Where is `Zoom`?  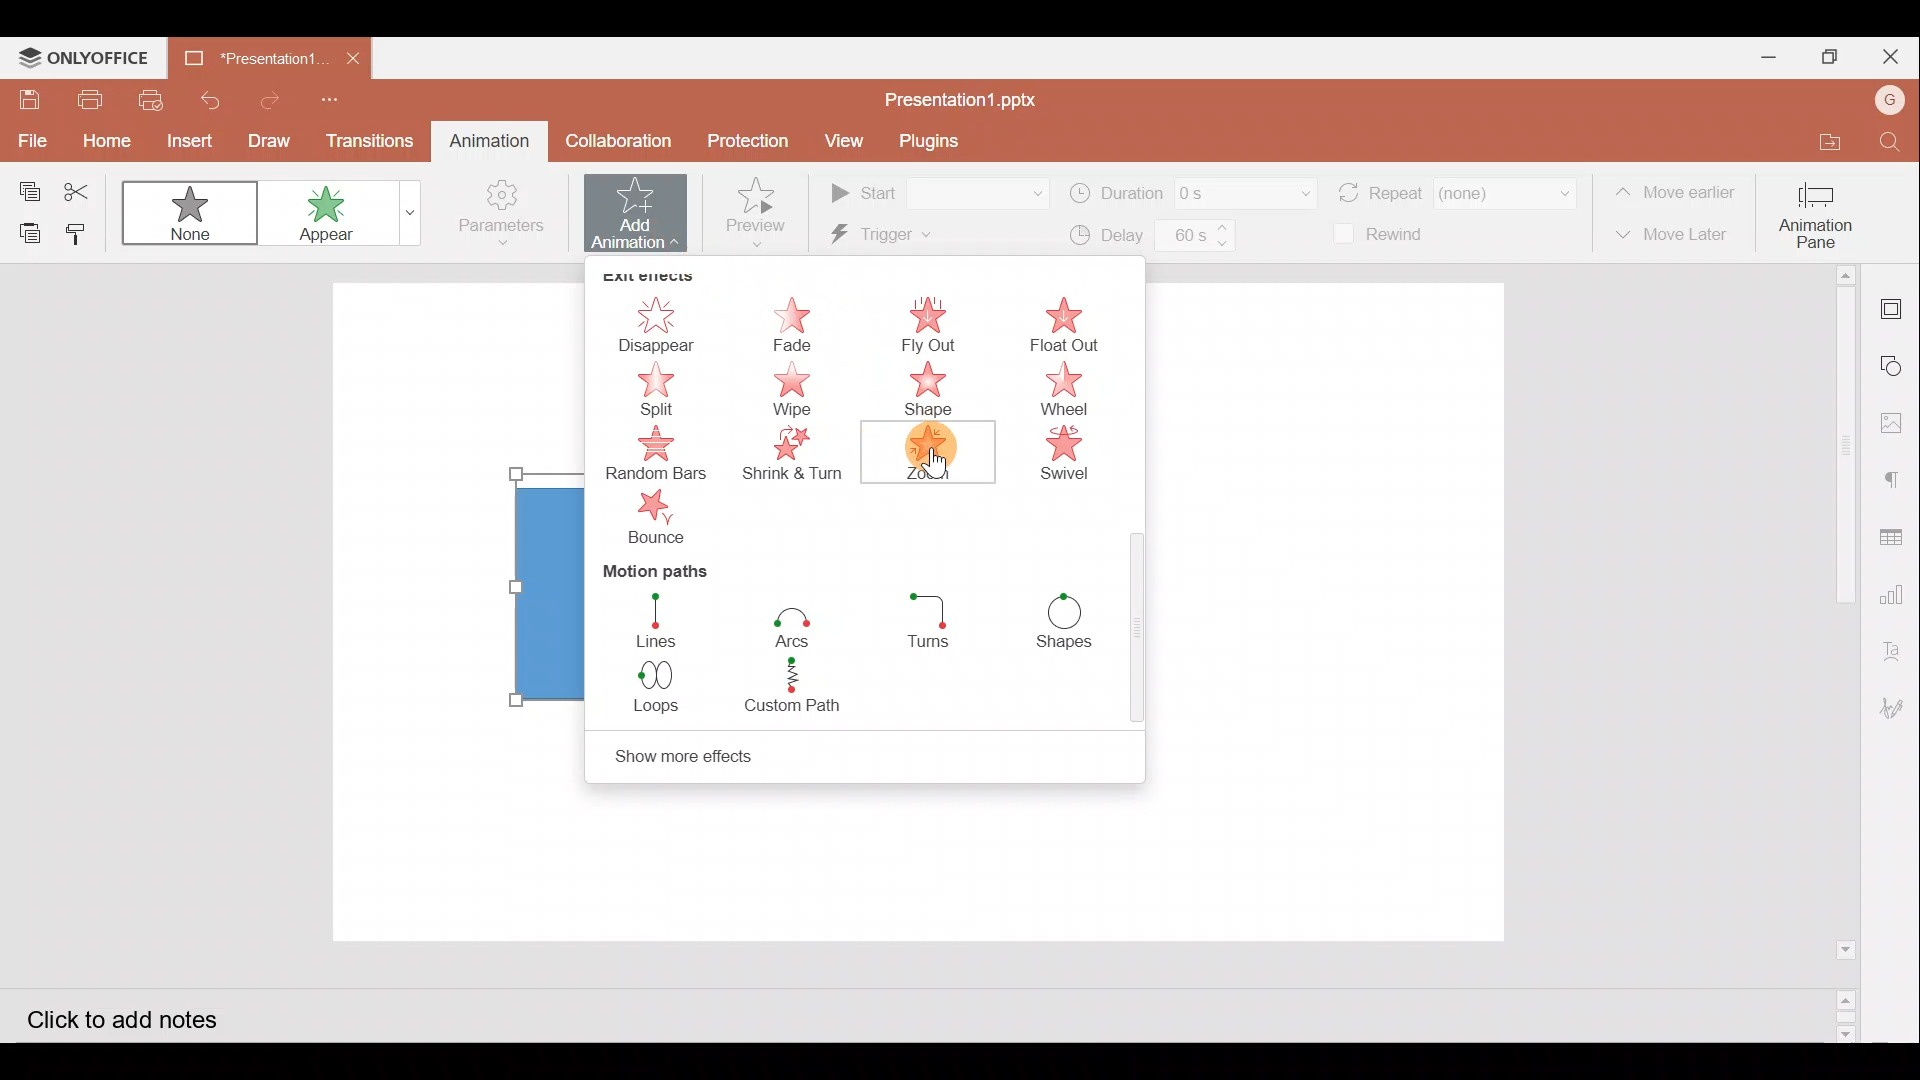 Zoom is located at coordinates (924, 452).